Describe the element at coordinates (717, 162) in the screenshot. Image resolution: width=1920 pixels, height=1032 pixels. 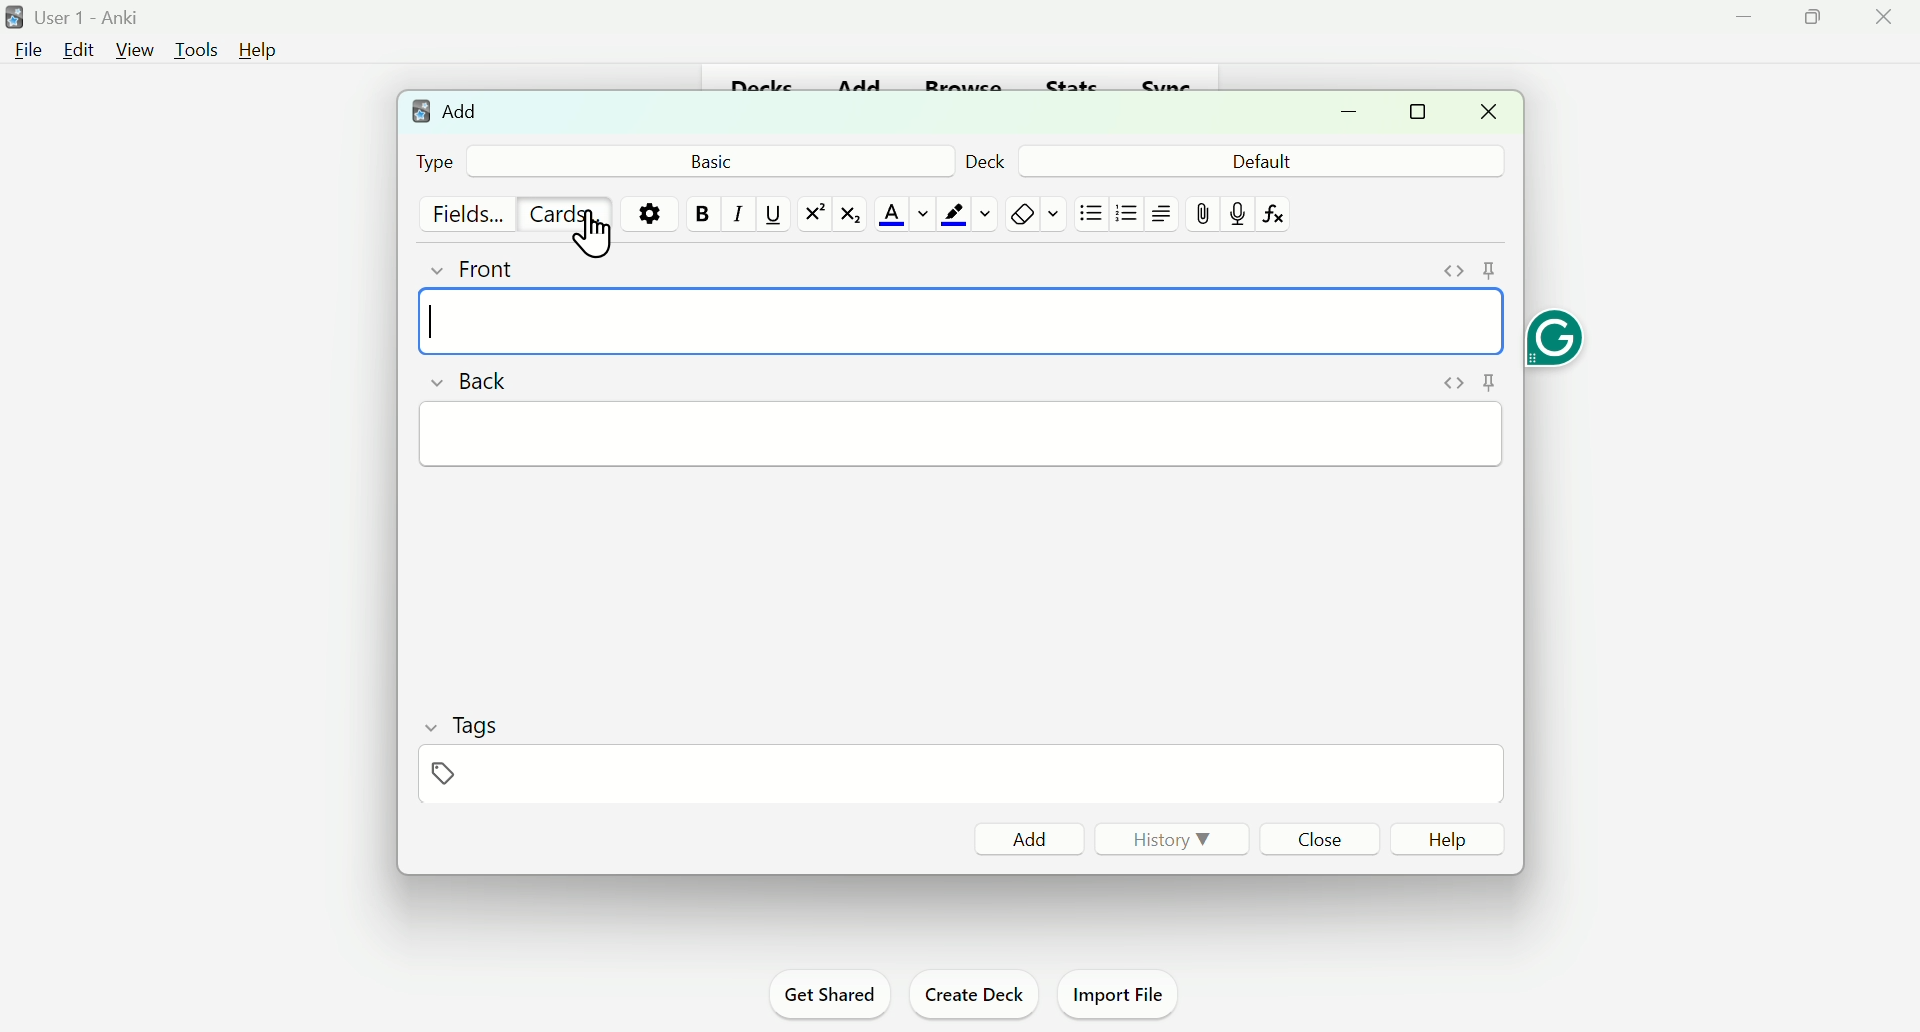
I see `bASIC` at that location.